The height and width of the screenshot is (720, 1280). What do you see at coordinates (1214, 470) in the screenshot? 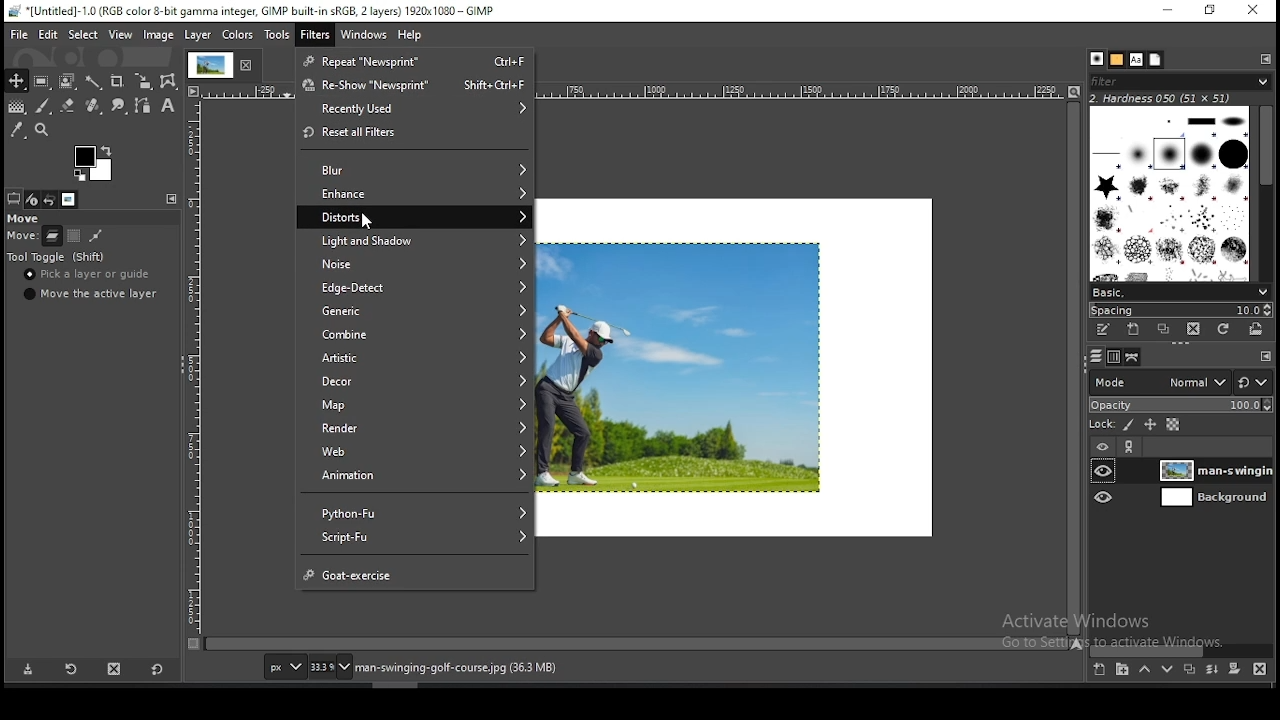
I see `layer` at bounding box center [1214, 470].